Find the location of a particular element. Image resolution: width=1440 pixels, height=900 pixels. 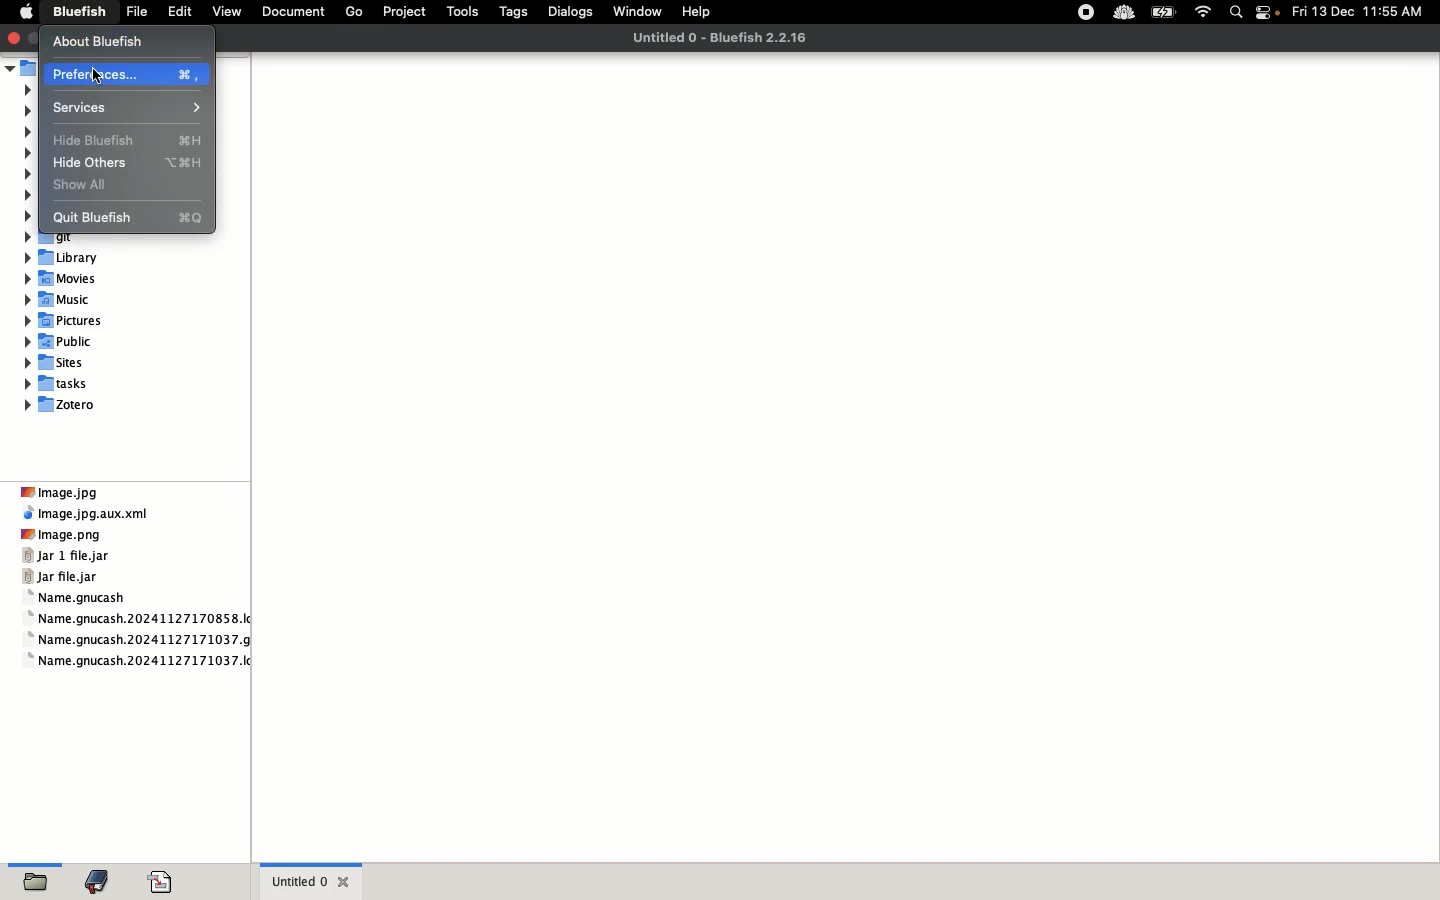

untitled is located at coordinates (313, 880).